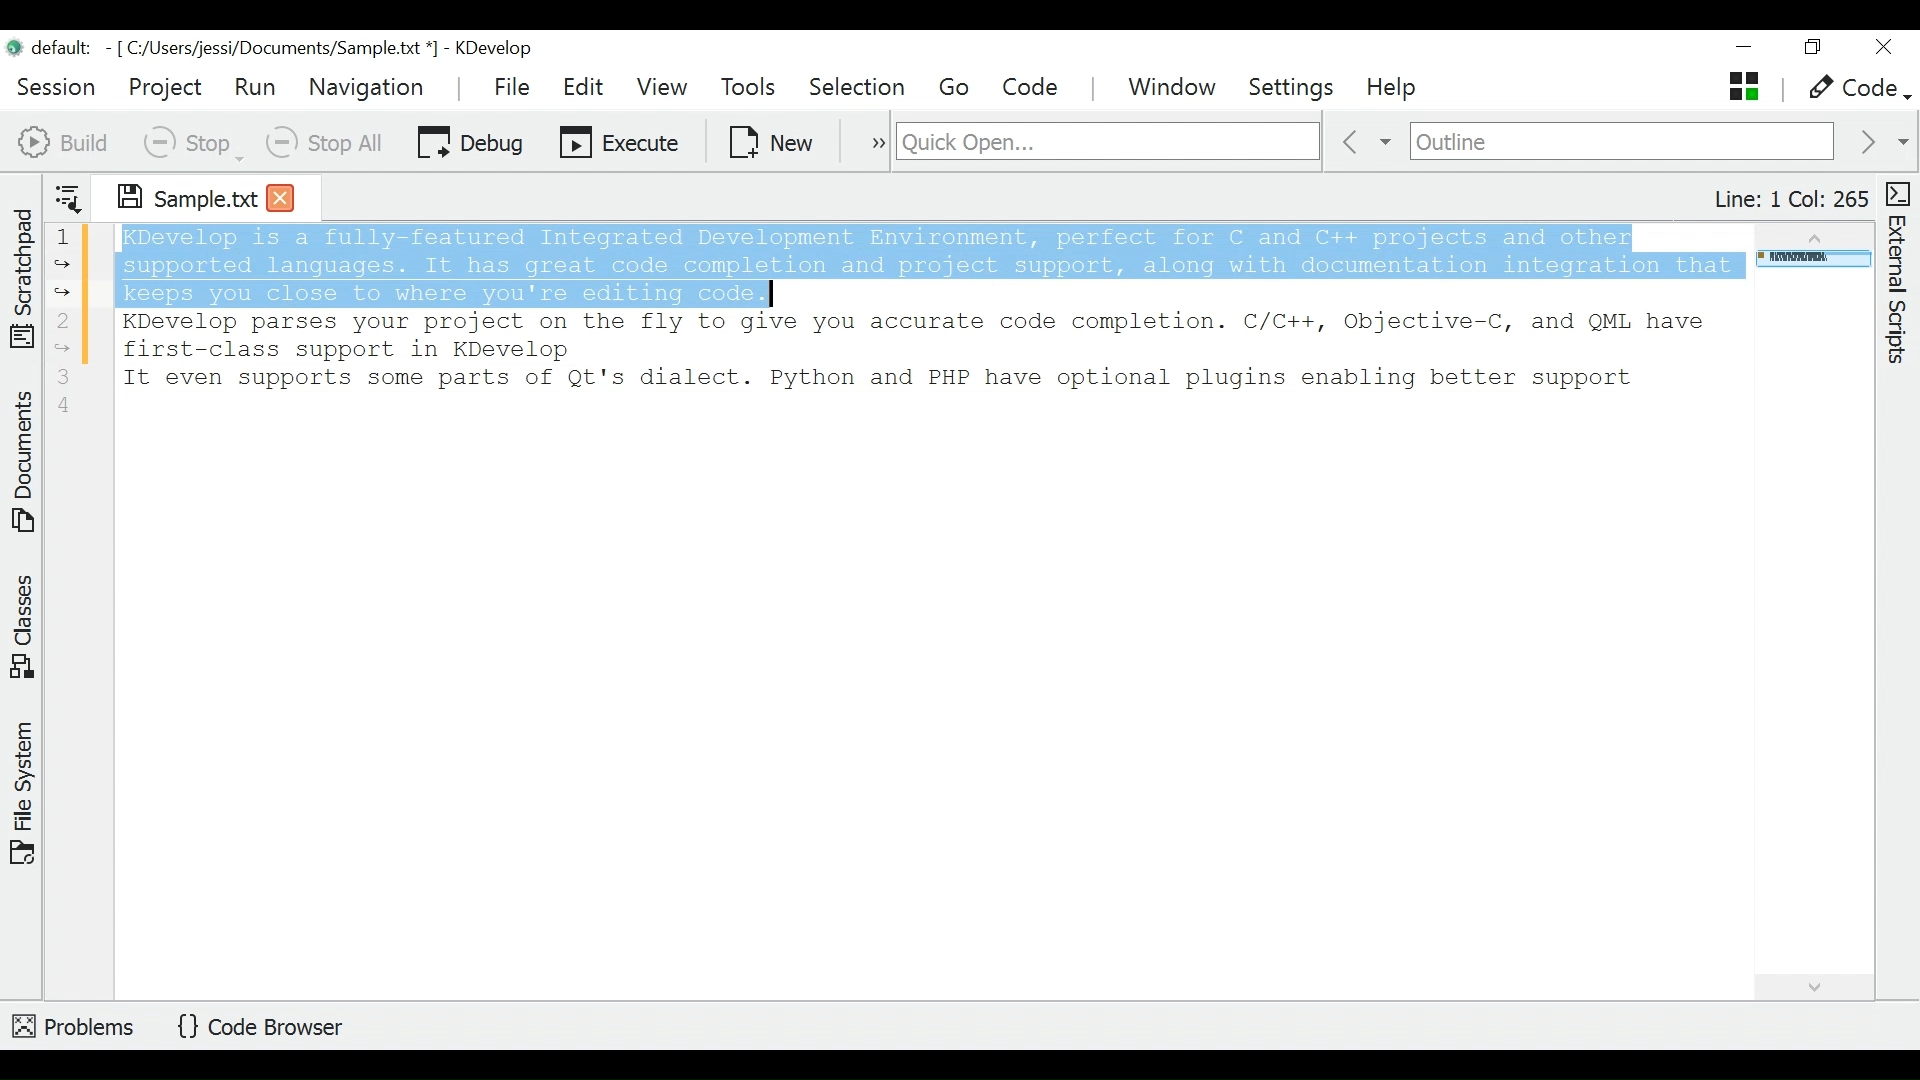 The width and height of the screenshot is (1920, 1080). What do you see at coordinates (515, 86) in the screenshot?
I see `File` at bounding box center [515, 86].